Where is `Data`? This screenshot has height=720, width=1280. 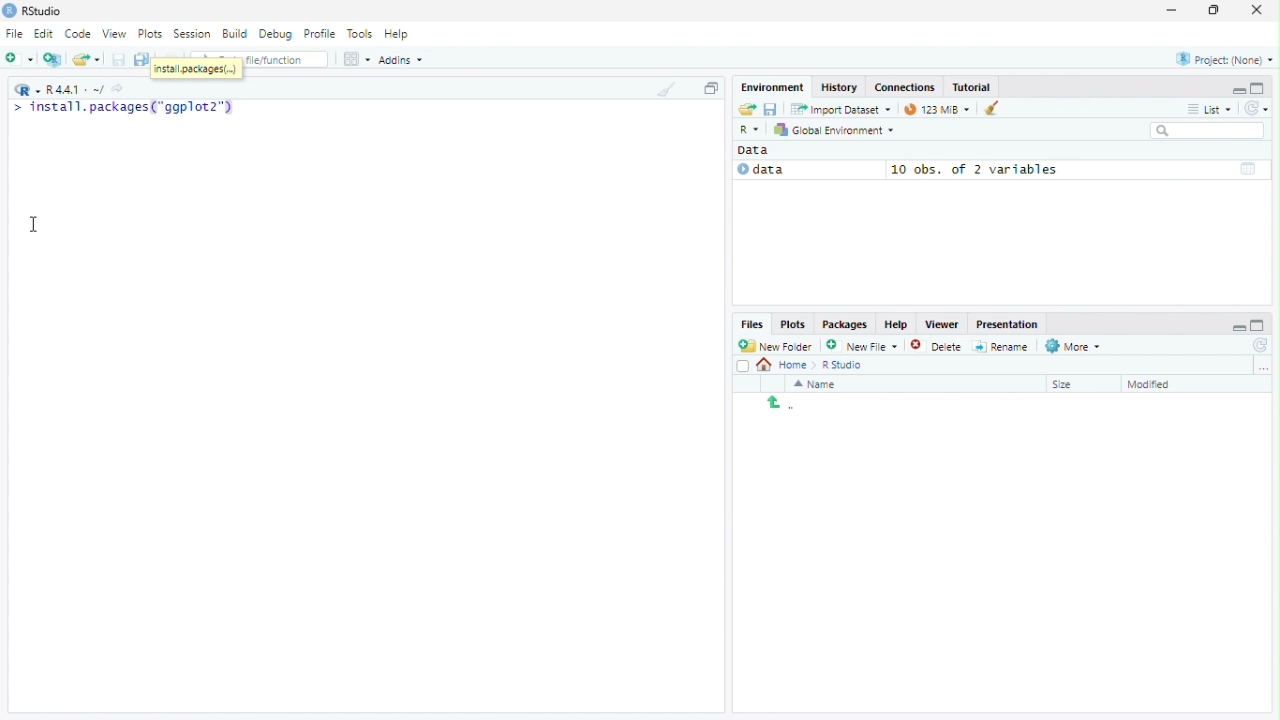 Data is located at coordinates (759, 150).